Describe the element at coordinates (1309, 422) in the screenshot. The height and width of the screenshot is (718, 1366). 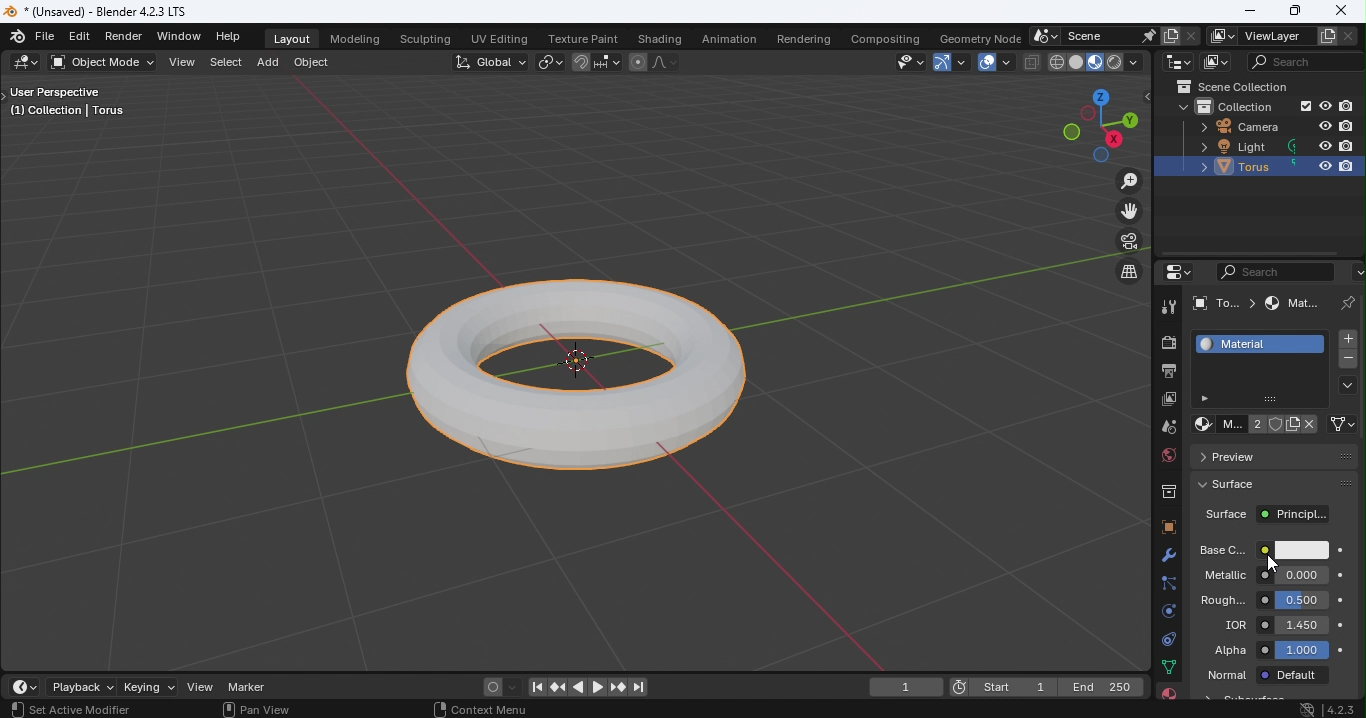
I see `Unlink data block` at that location.